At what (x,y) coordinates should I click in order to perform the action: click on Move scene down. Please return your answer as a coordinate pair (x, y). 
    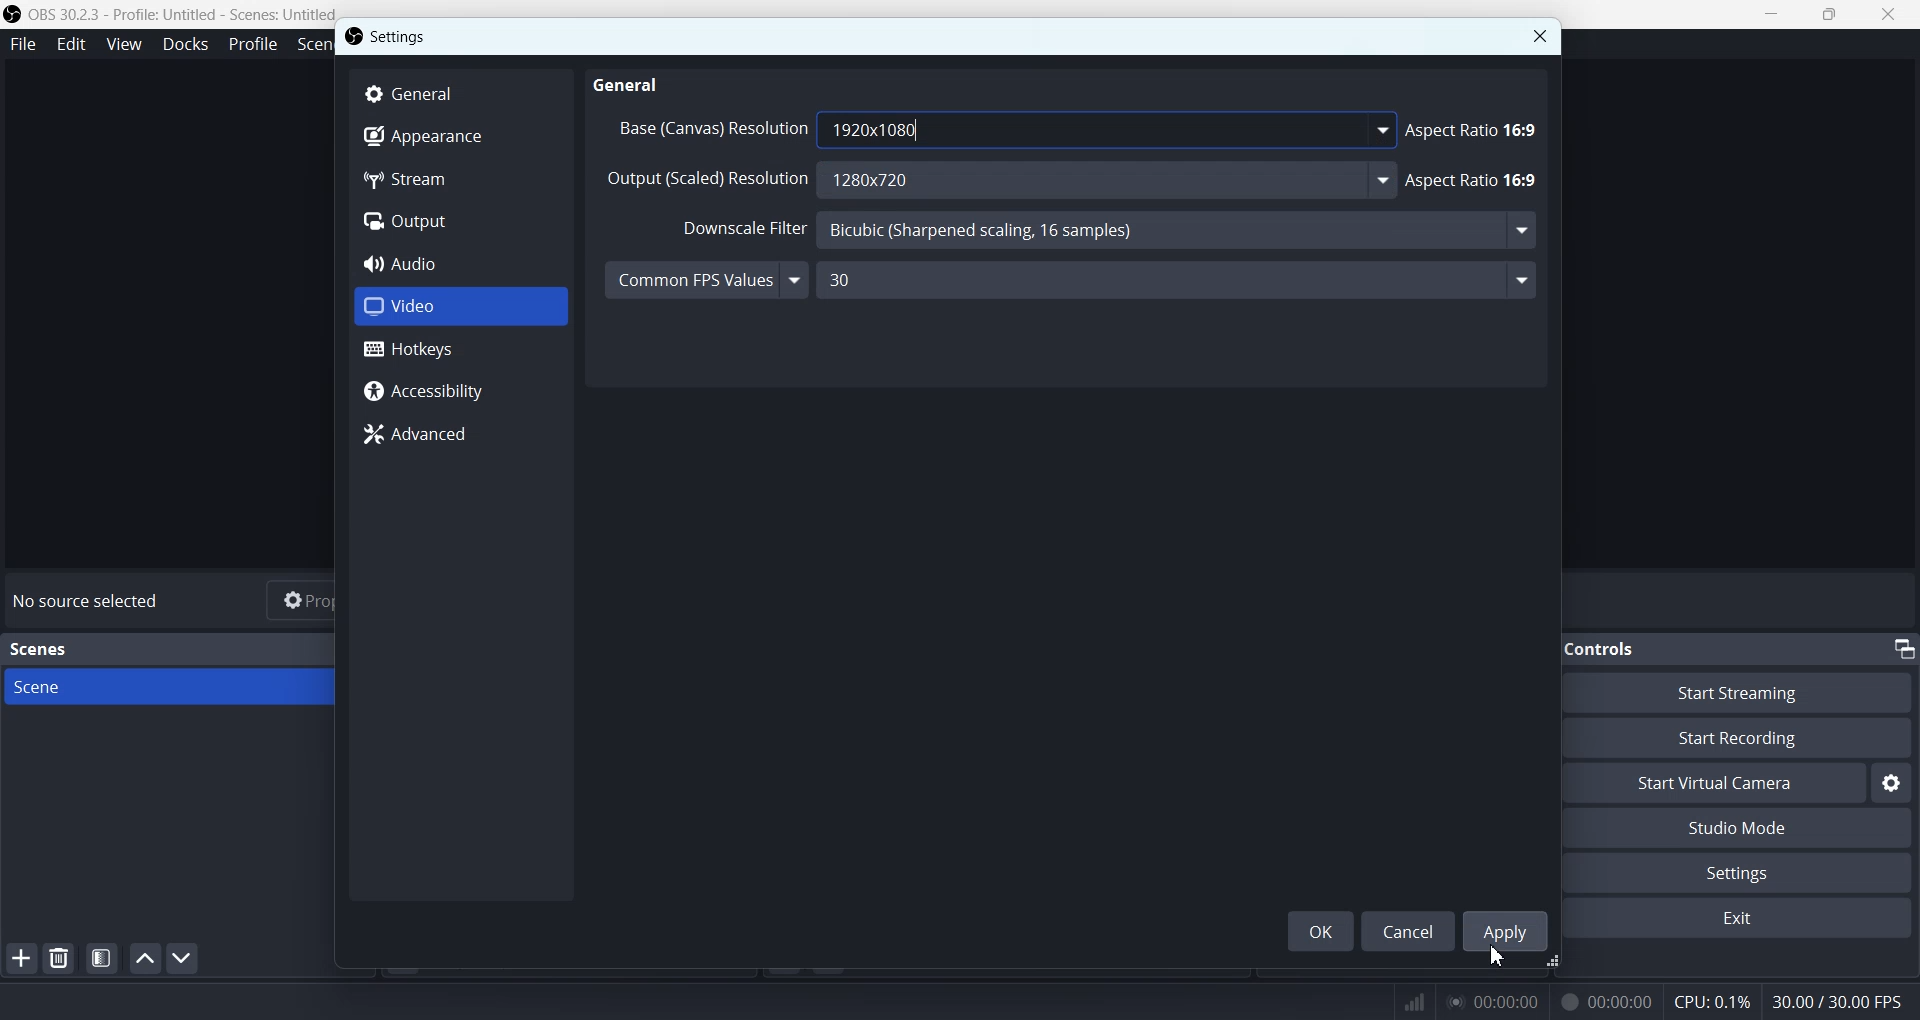
    Looking at the image, I should click on (181, 958).